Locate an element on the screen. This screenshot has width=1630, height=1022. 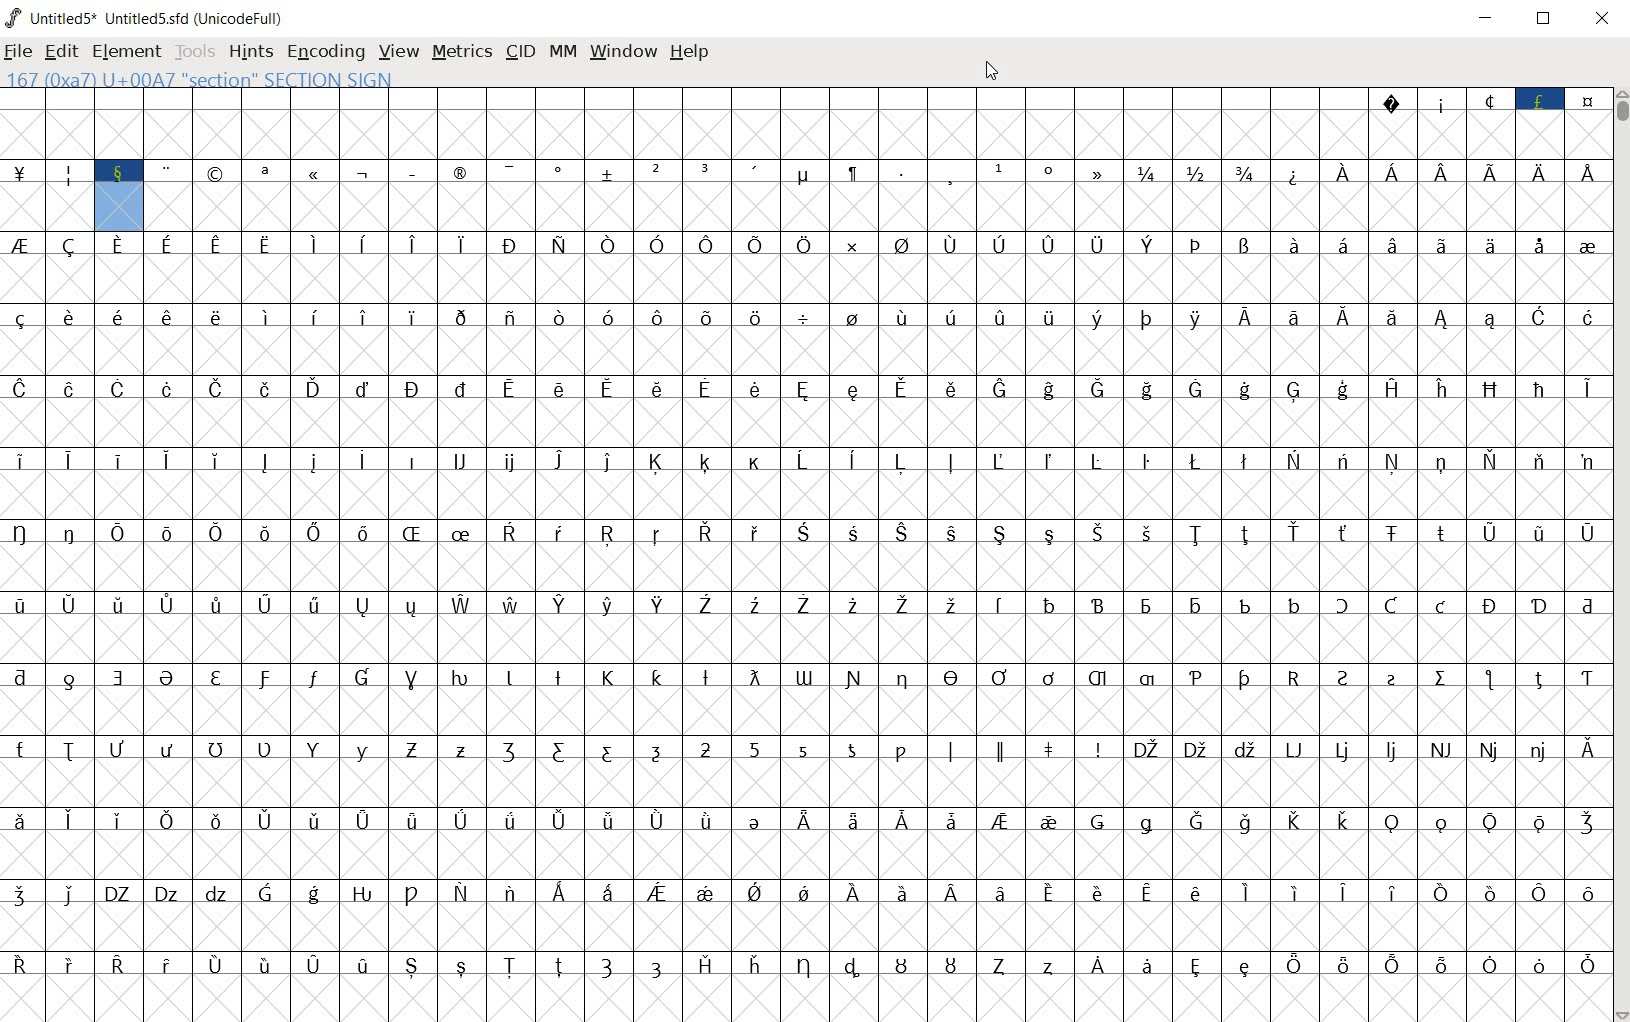
latin extended characters is located at coordinates (805, 518).